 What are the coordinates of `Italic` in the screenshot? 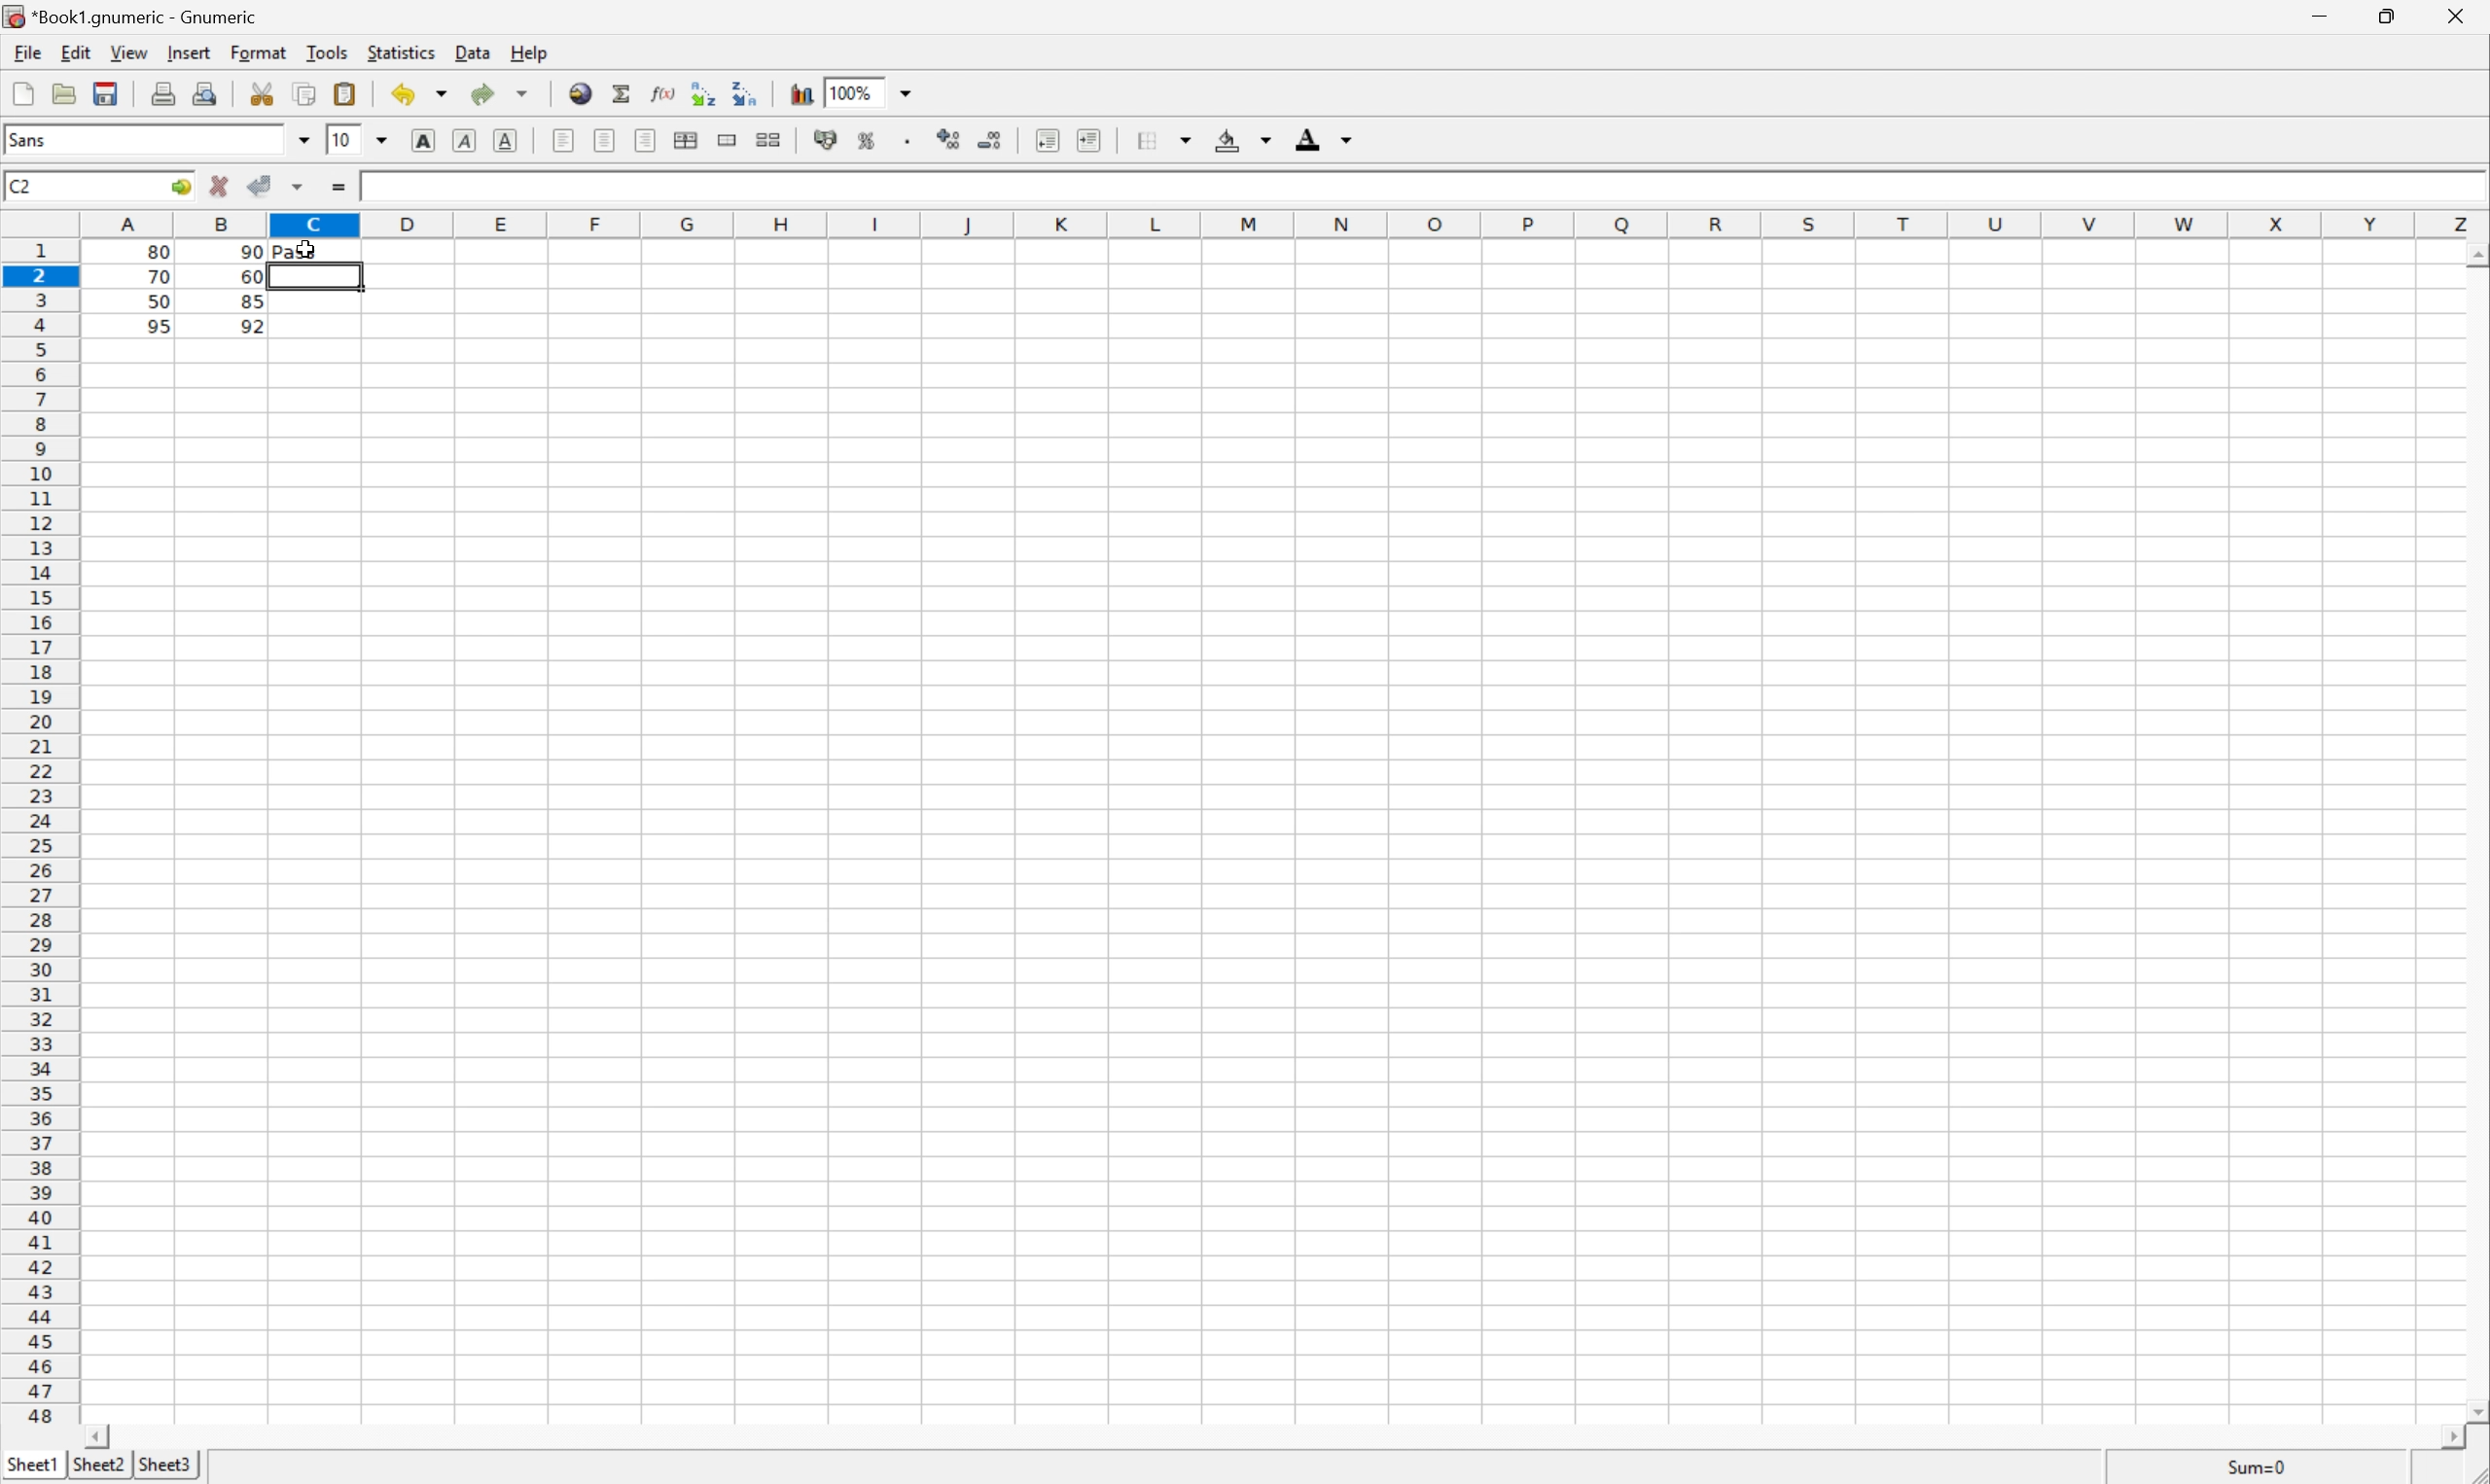 It's located at (467, 139).